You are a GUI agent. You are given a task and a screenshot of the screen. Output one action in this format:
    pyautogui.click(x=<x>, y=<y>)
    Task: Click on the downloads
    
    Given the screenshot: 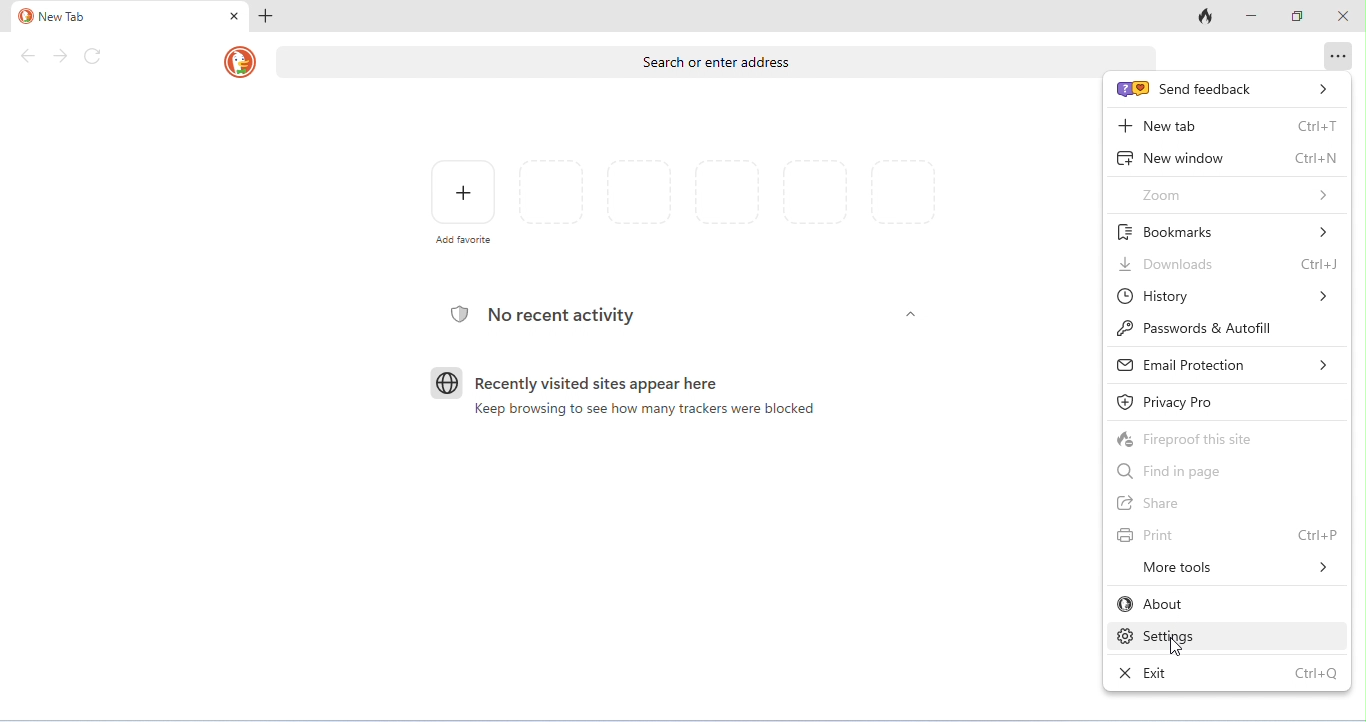 What is the action you would take?
    pyautogui.click(x=1225, y=264)
    